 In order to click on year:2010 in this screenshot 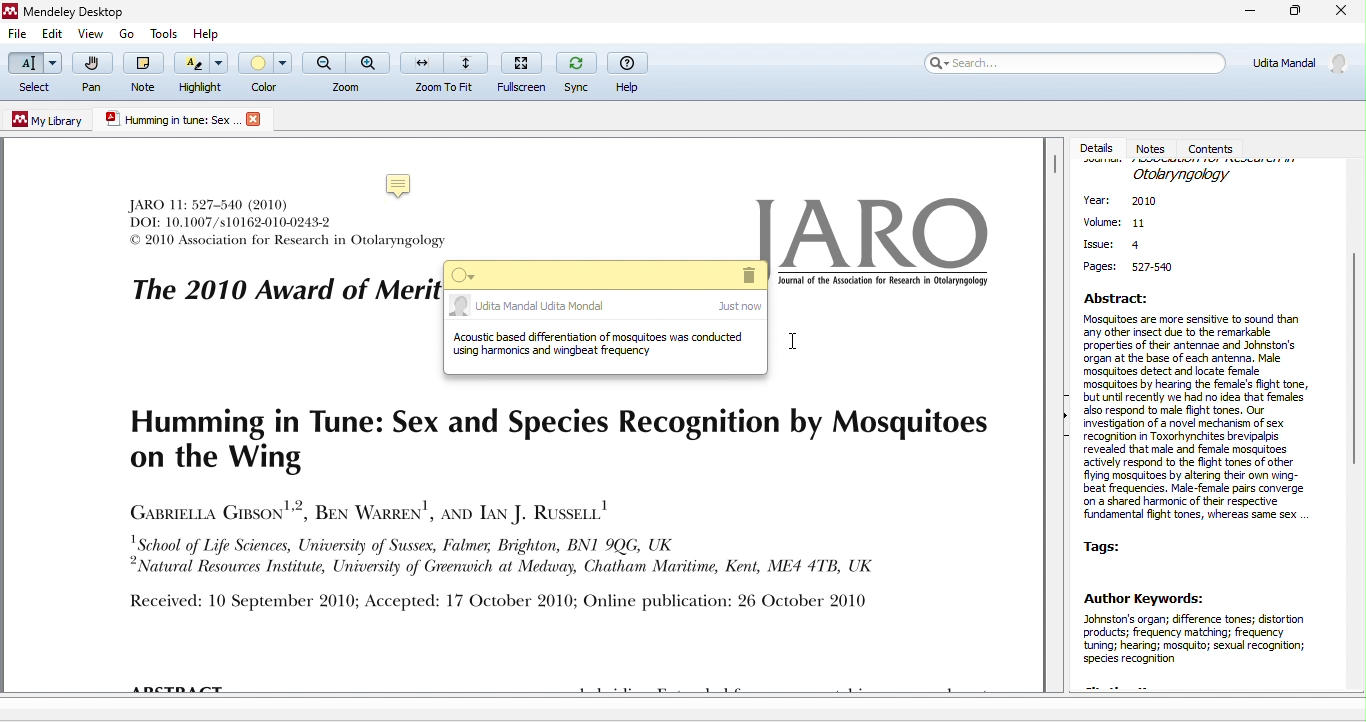, I will do `click(1133, 203)`.